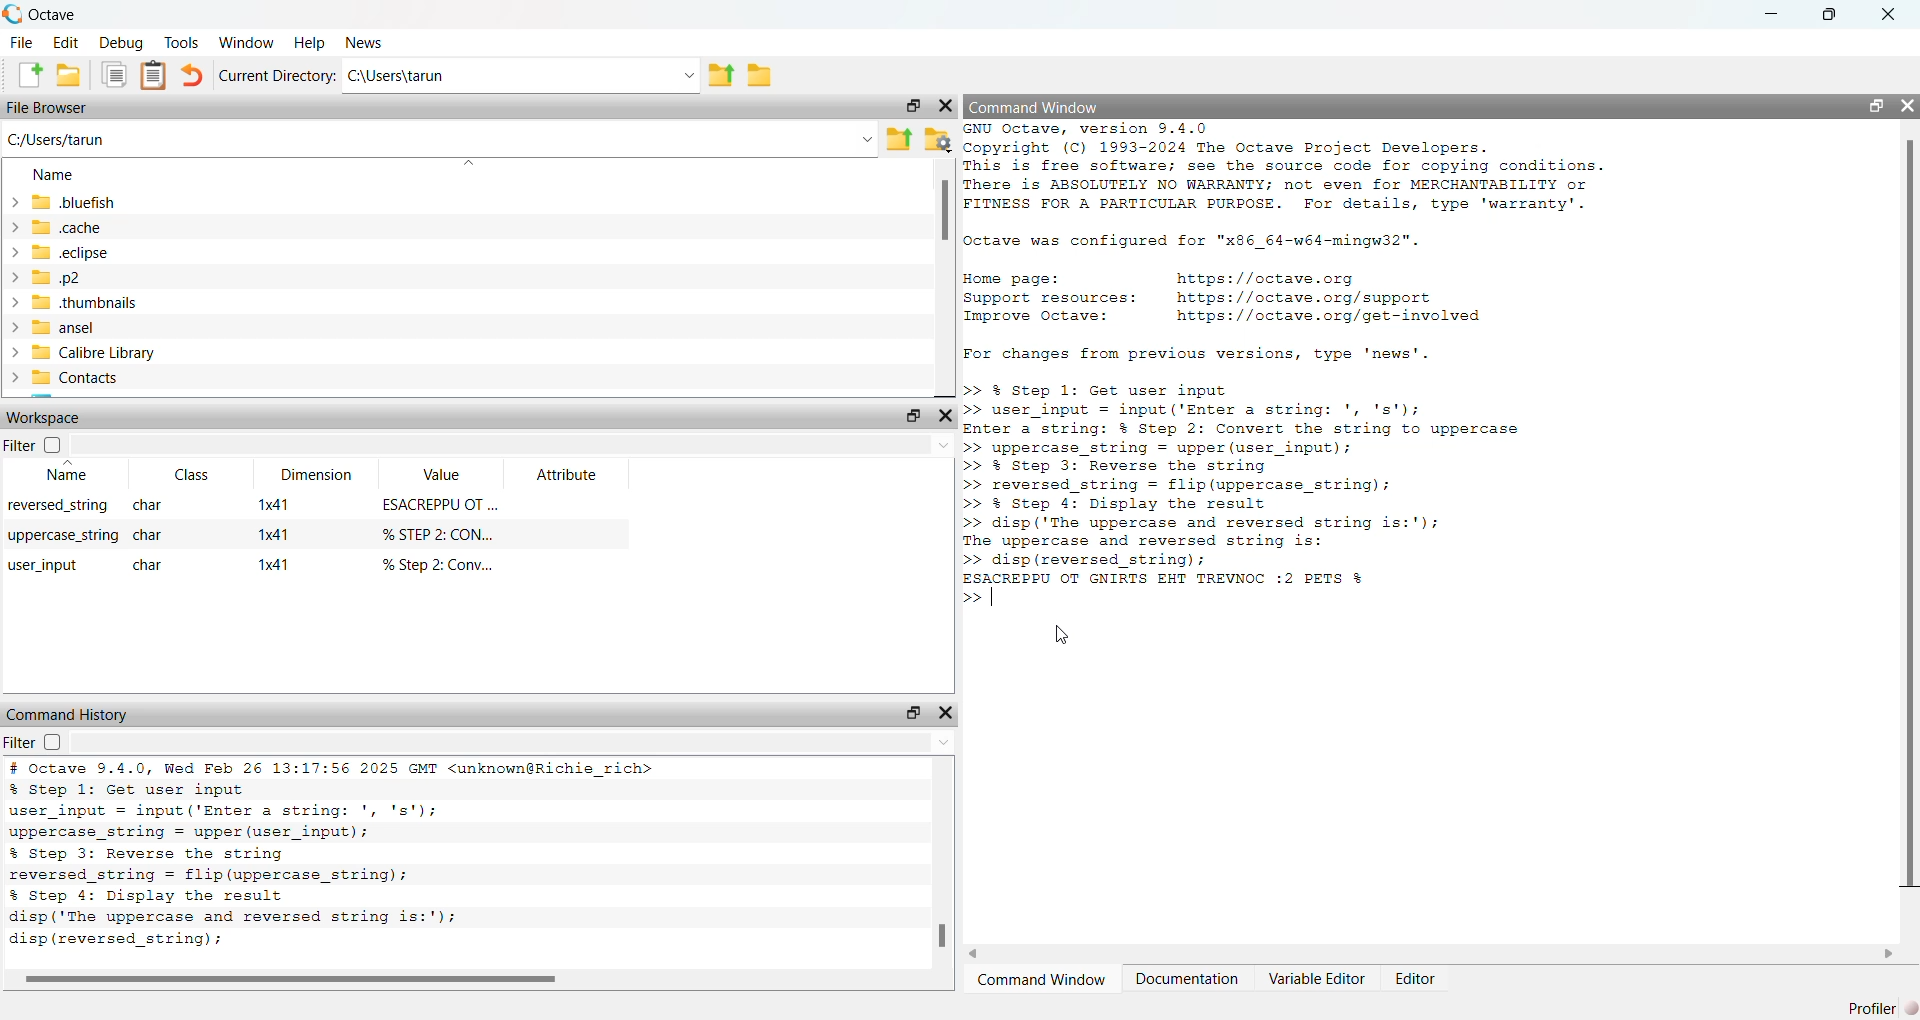 This screenshot has height=1020, width=1920. What do you see at coordinates (62, 538) in the screenshot?
I see `uppercase_string` at bounding box center [62, 538].